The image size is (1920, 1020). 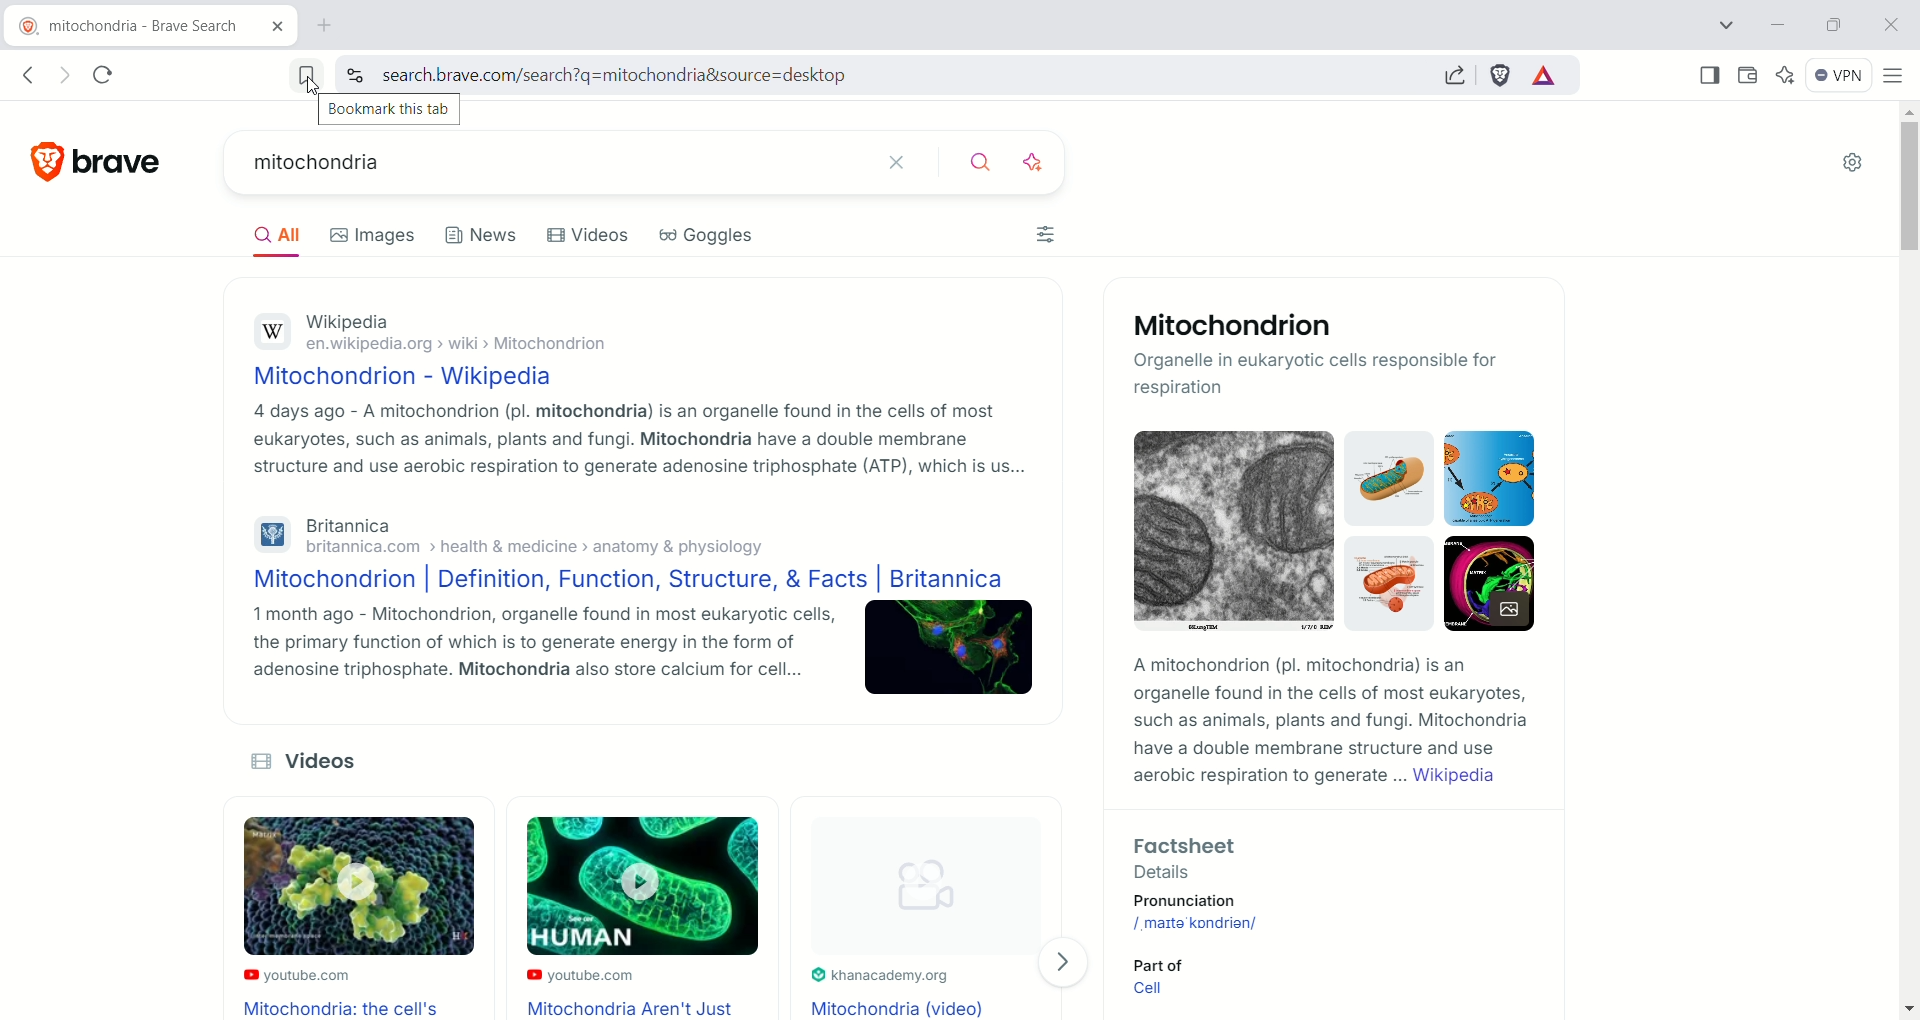 What do you see at coordinates (706, 236) in the screenshot?
I see `Goggles` at bounding box center [706, 236].